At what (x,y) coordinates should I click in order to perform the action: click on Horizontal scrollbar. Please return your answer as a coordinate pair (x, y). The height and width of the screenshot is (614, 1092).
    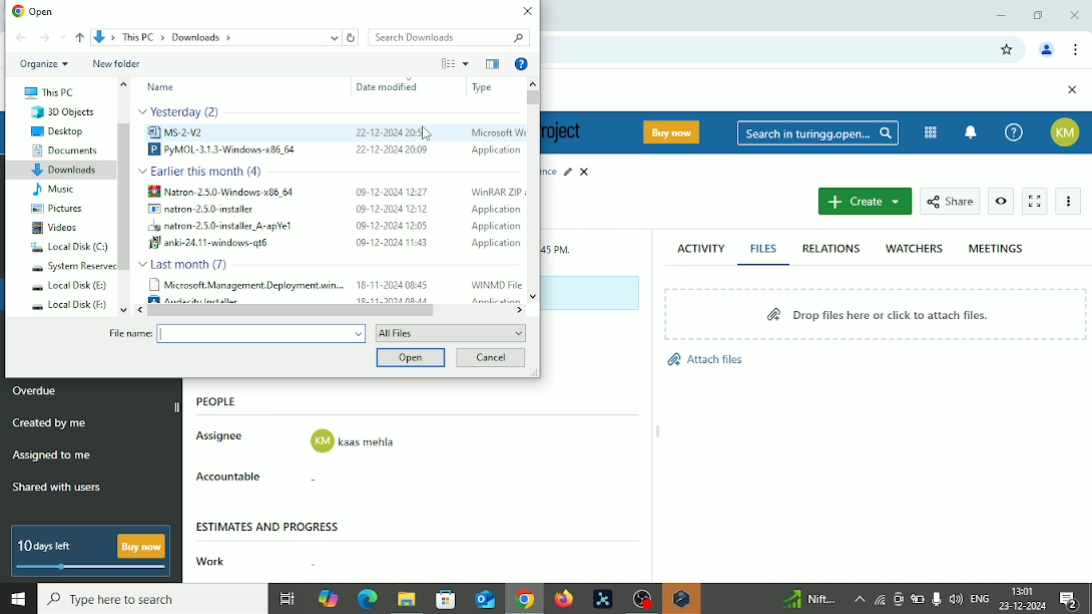
    Looking at the image, I should click on (292, 310).